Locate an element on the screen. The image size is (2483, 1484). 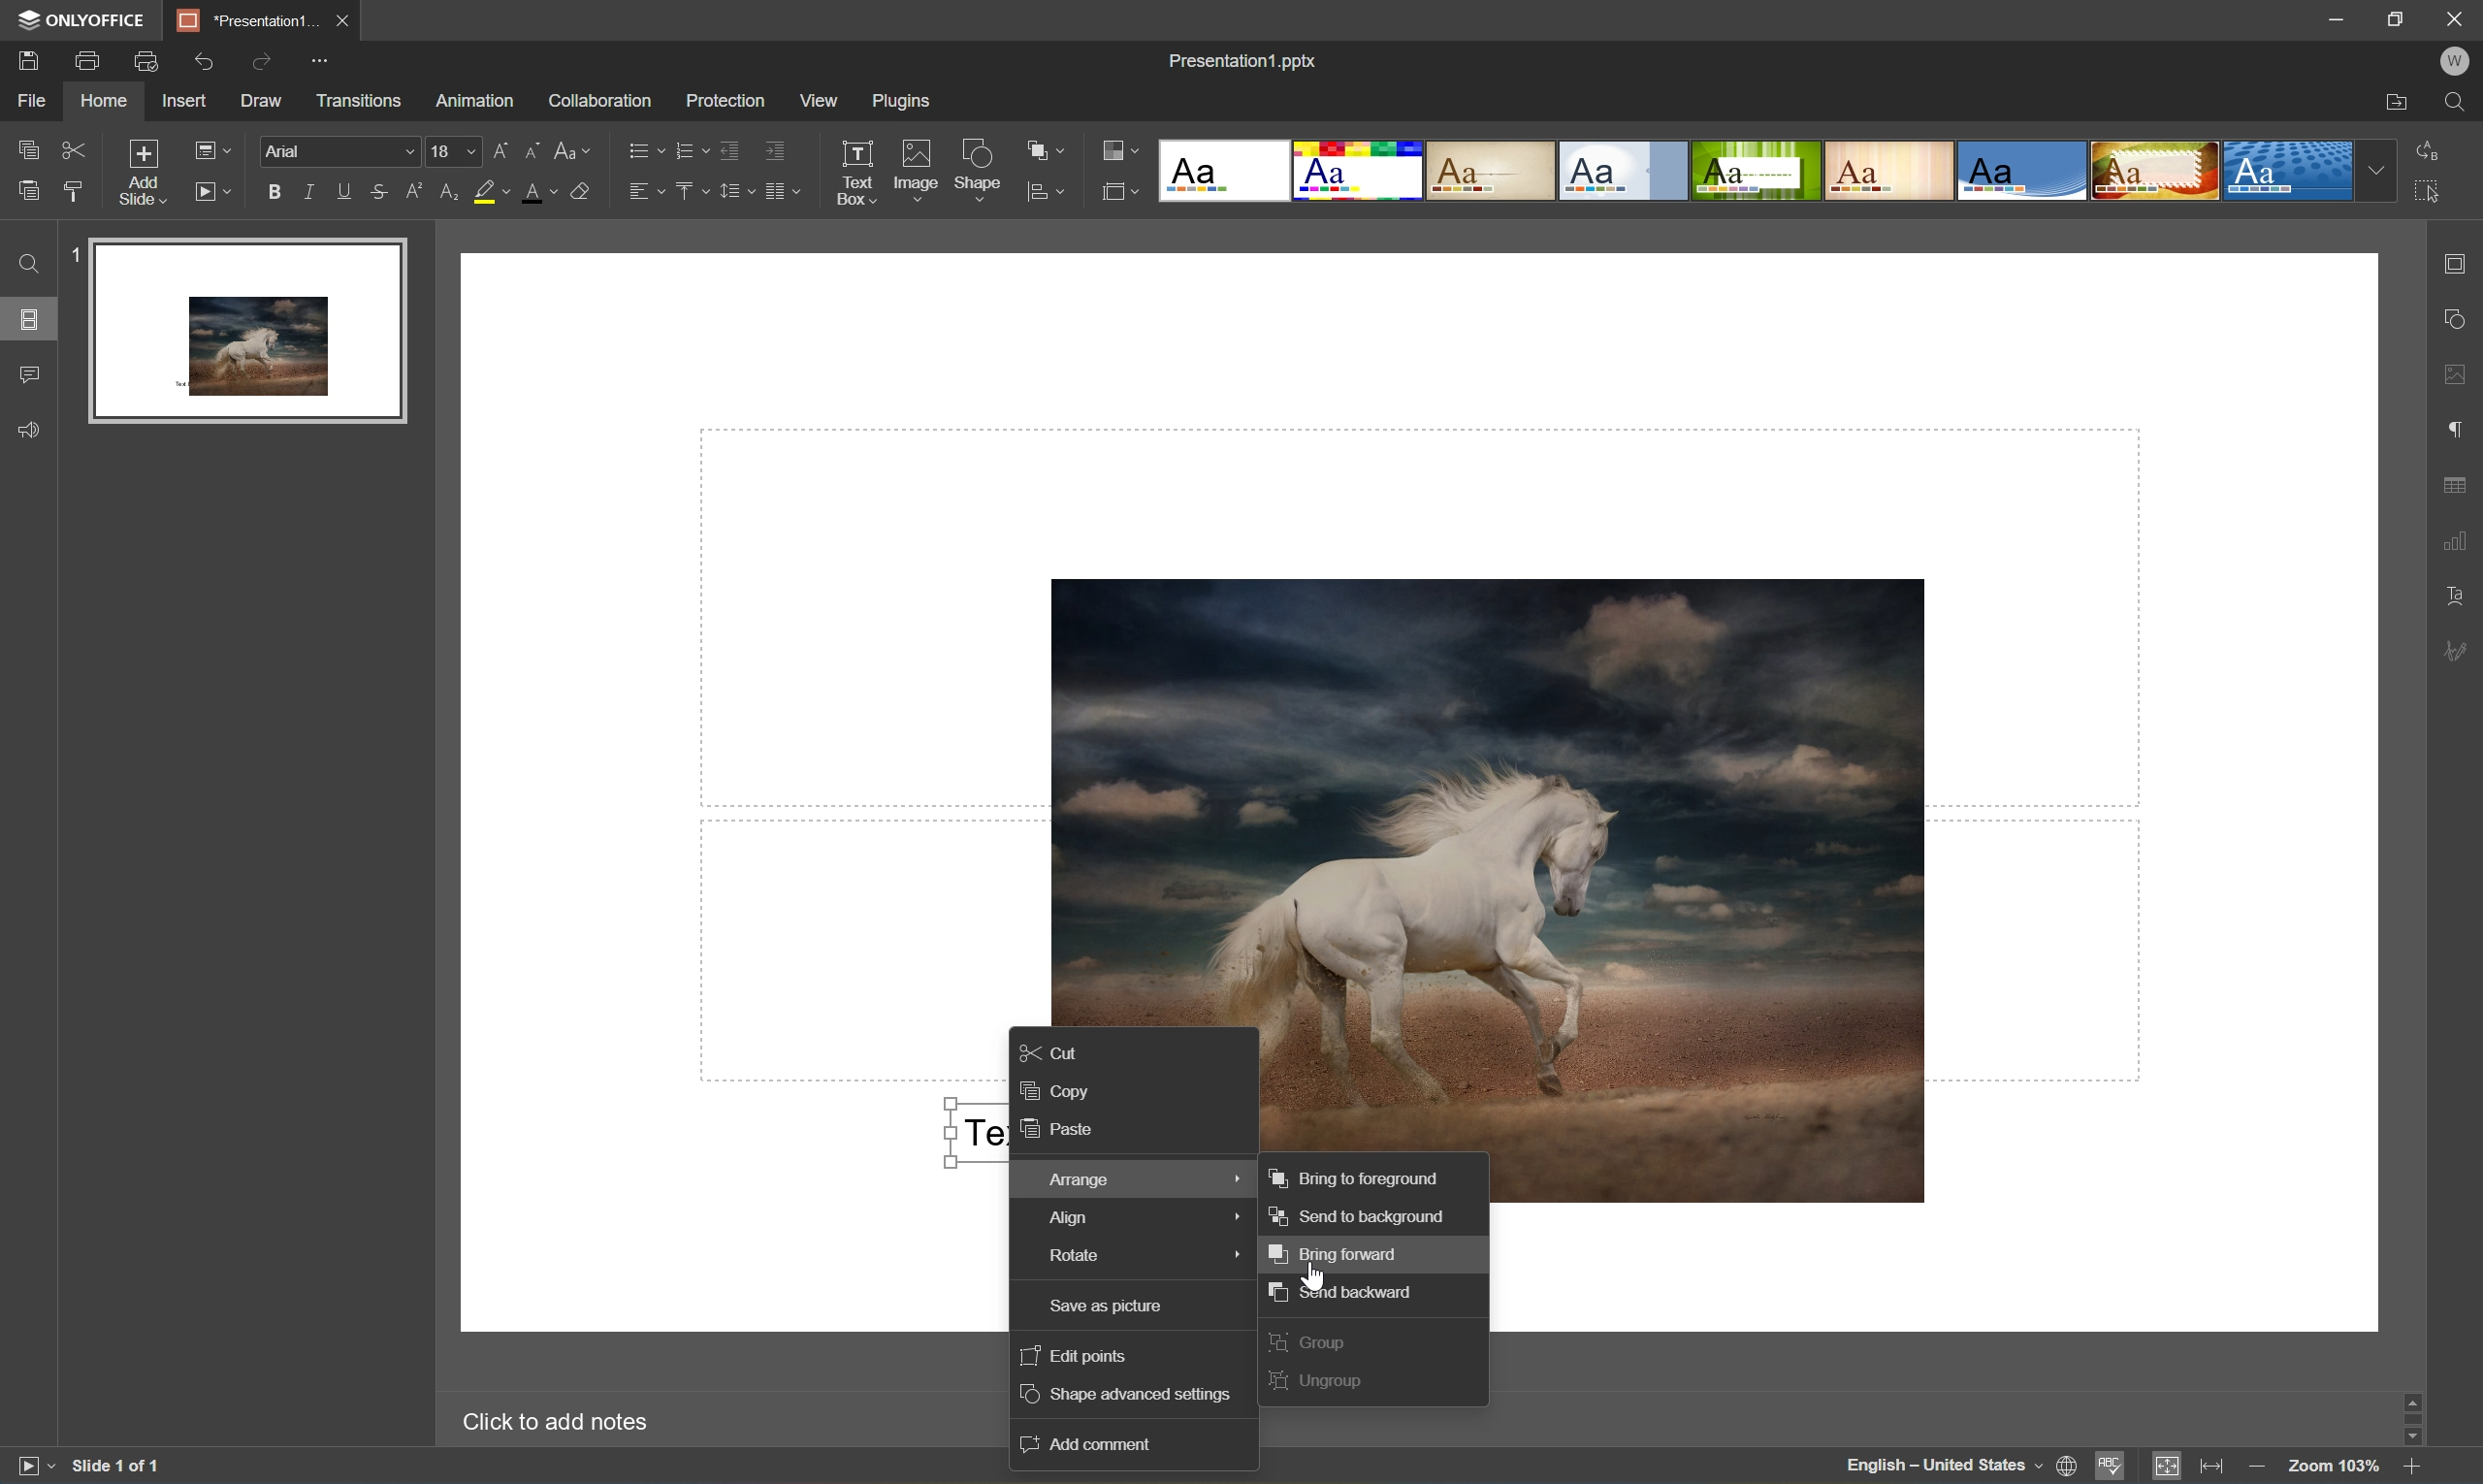
Change case is located at coordinates (577, 149).